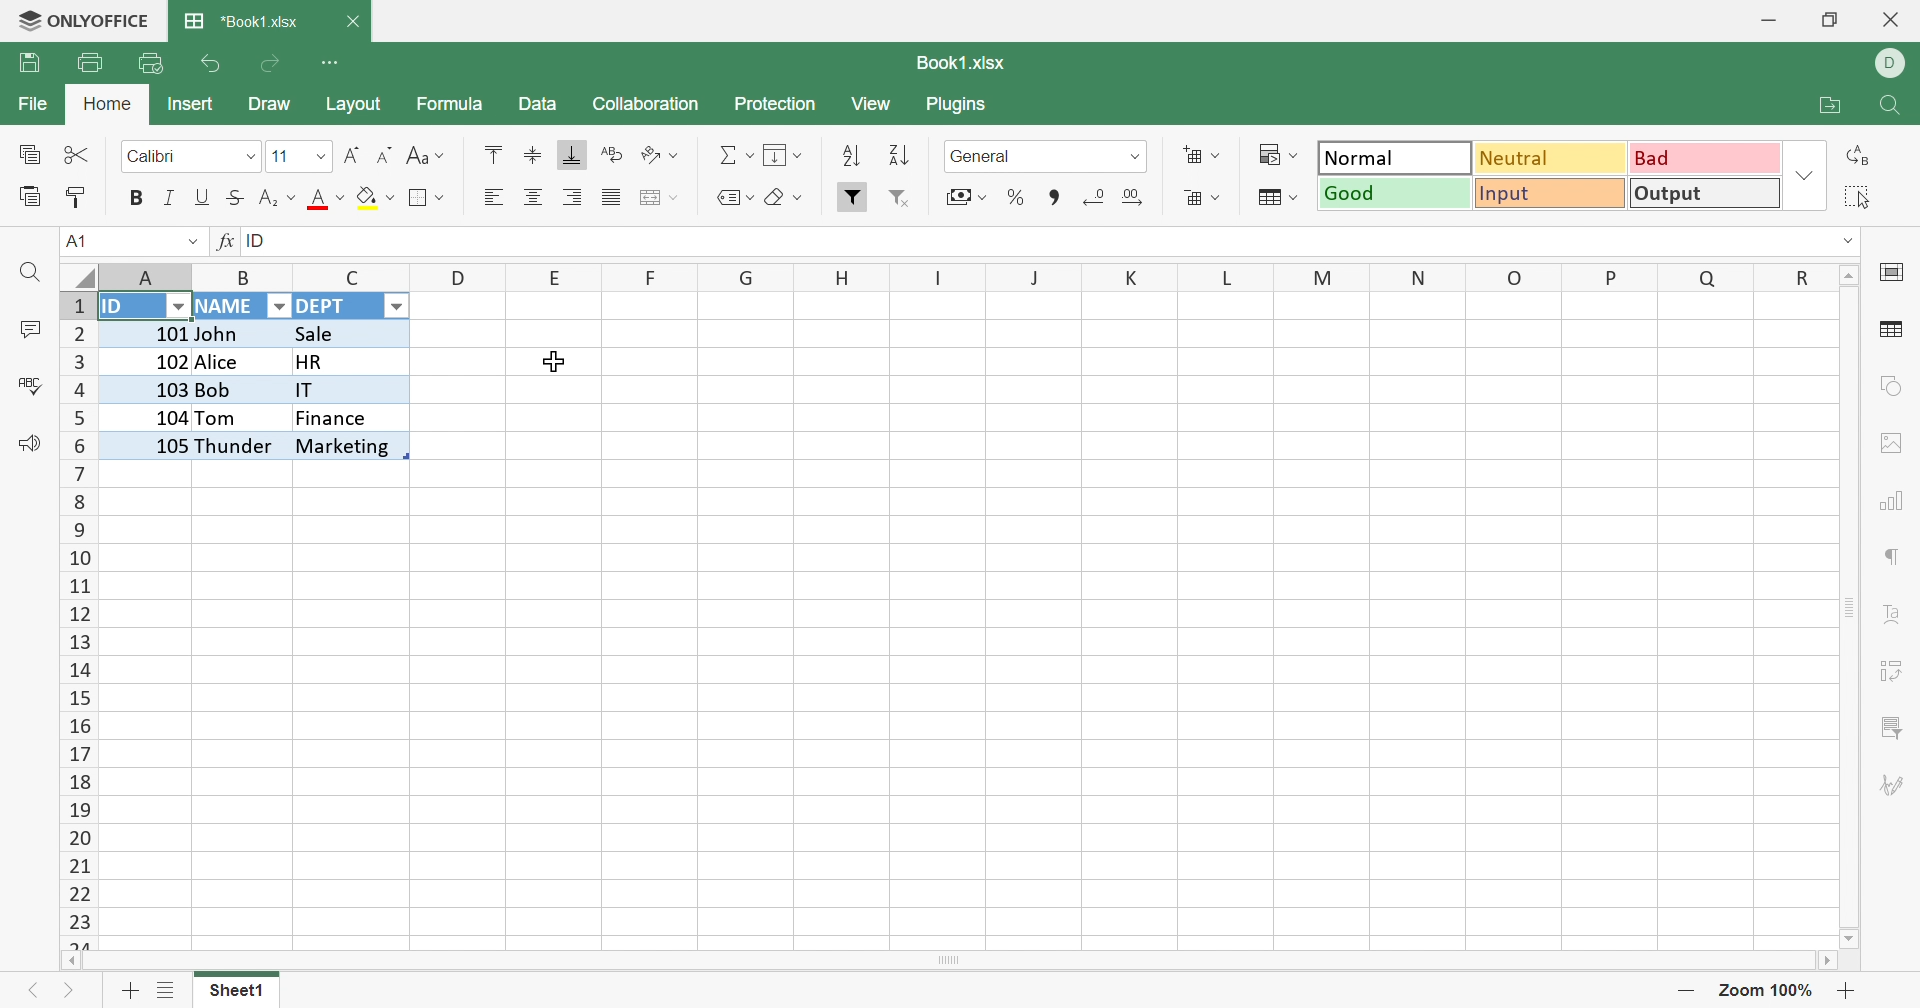  Describe the element at coordinates (731, 198) in the screenshot. I see `Named ranges` at that location.